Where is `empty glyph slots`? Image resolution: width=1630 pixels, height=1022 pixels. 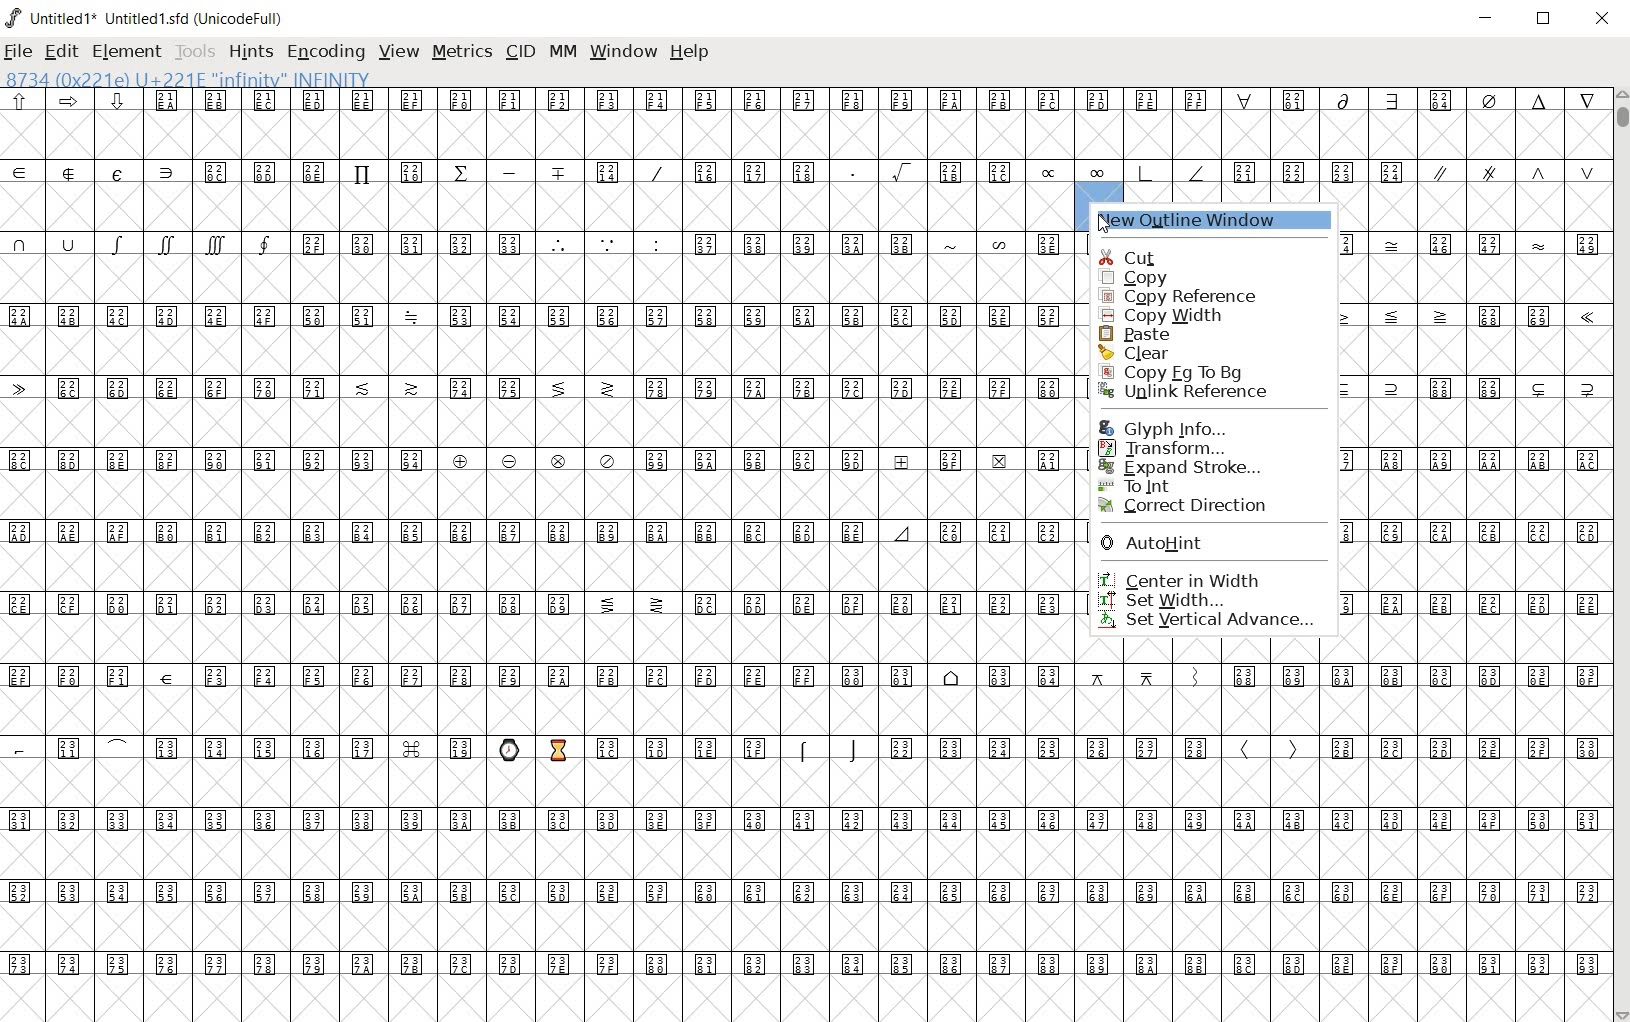
empty glyph slots is located at coordinates (1476, 423).